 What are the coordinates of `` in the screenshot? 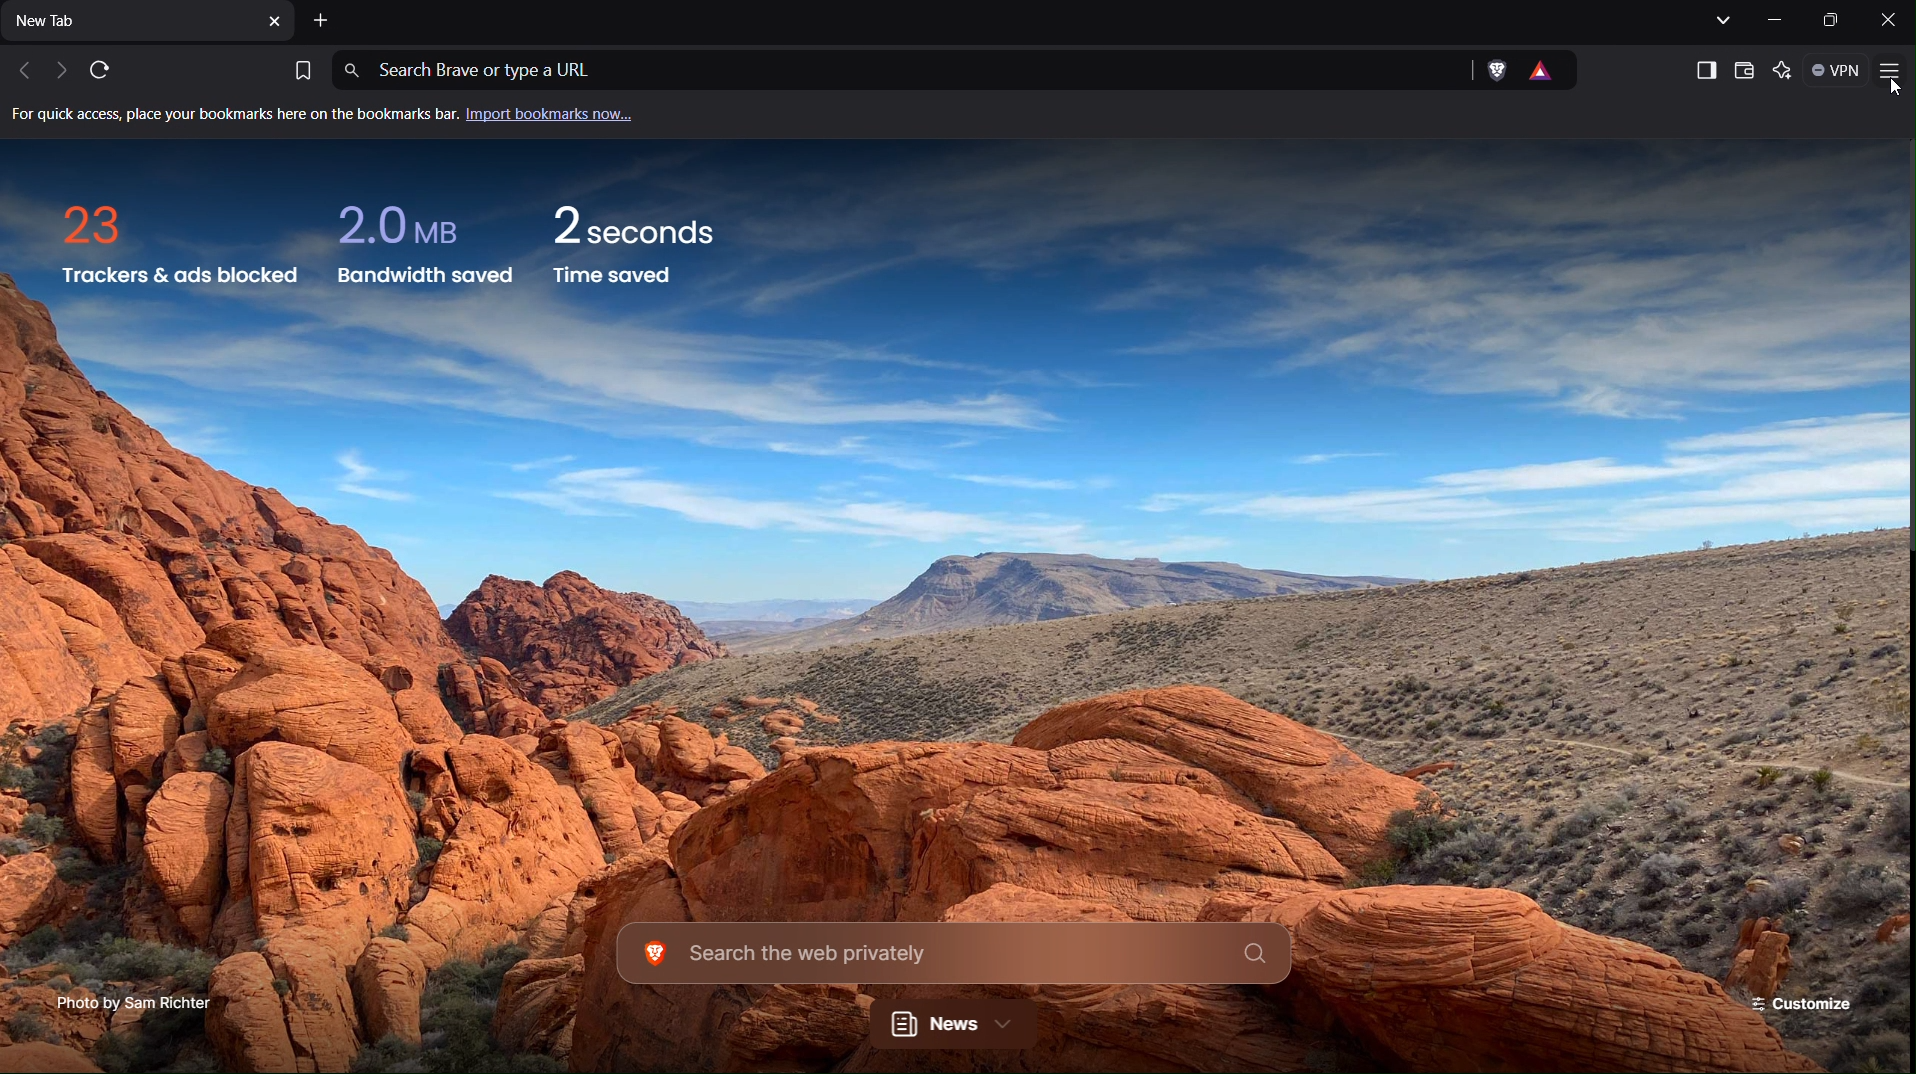 It's located at (1893, 92).